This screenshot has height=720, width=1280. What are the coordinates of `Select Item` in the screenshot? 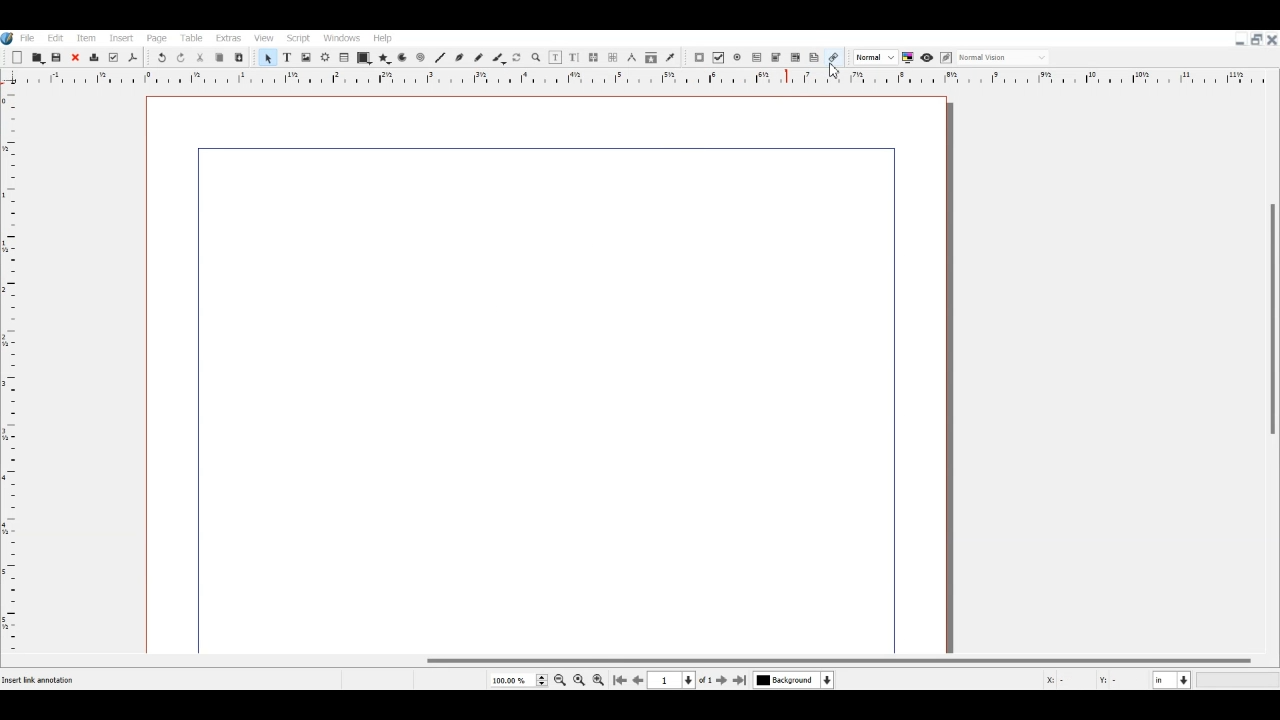 It's located at (267, 57).